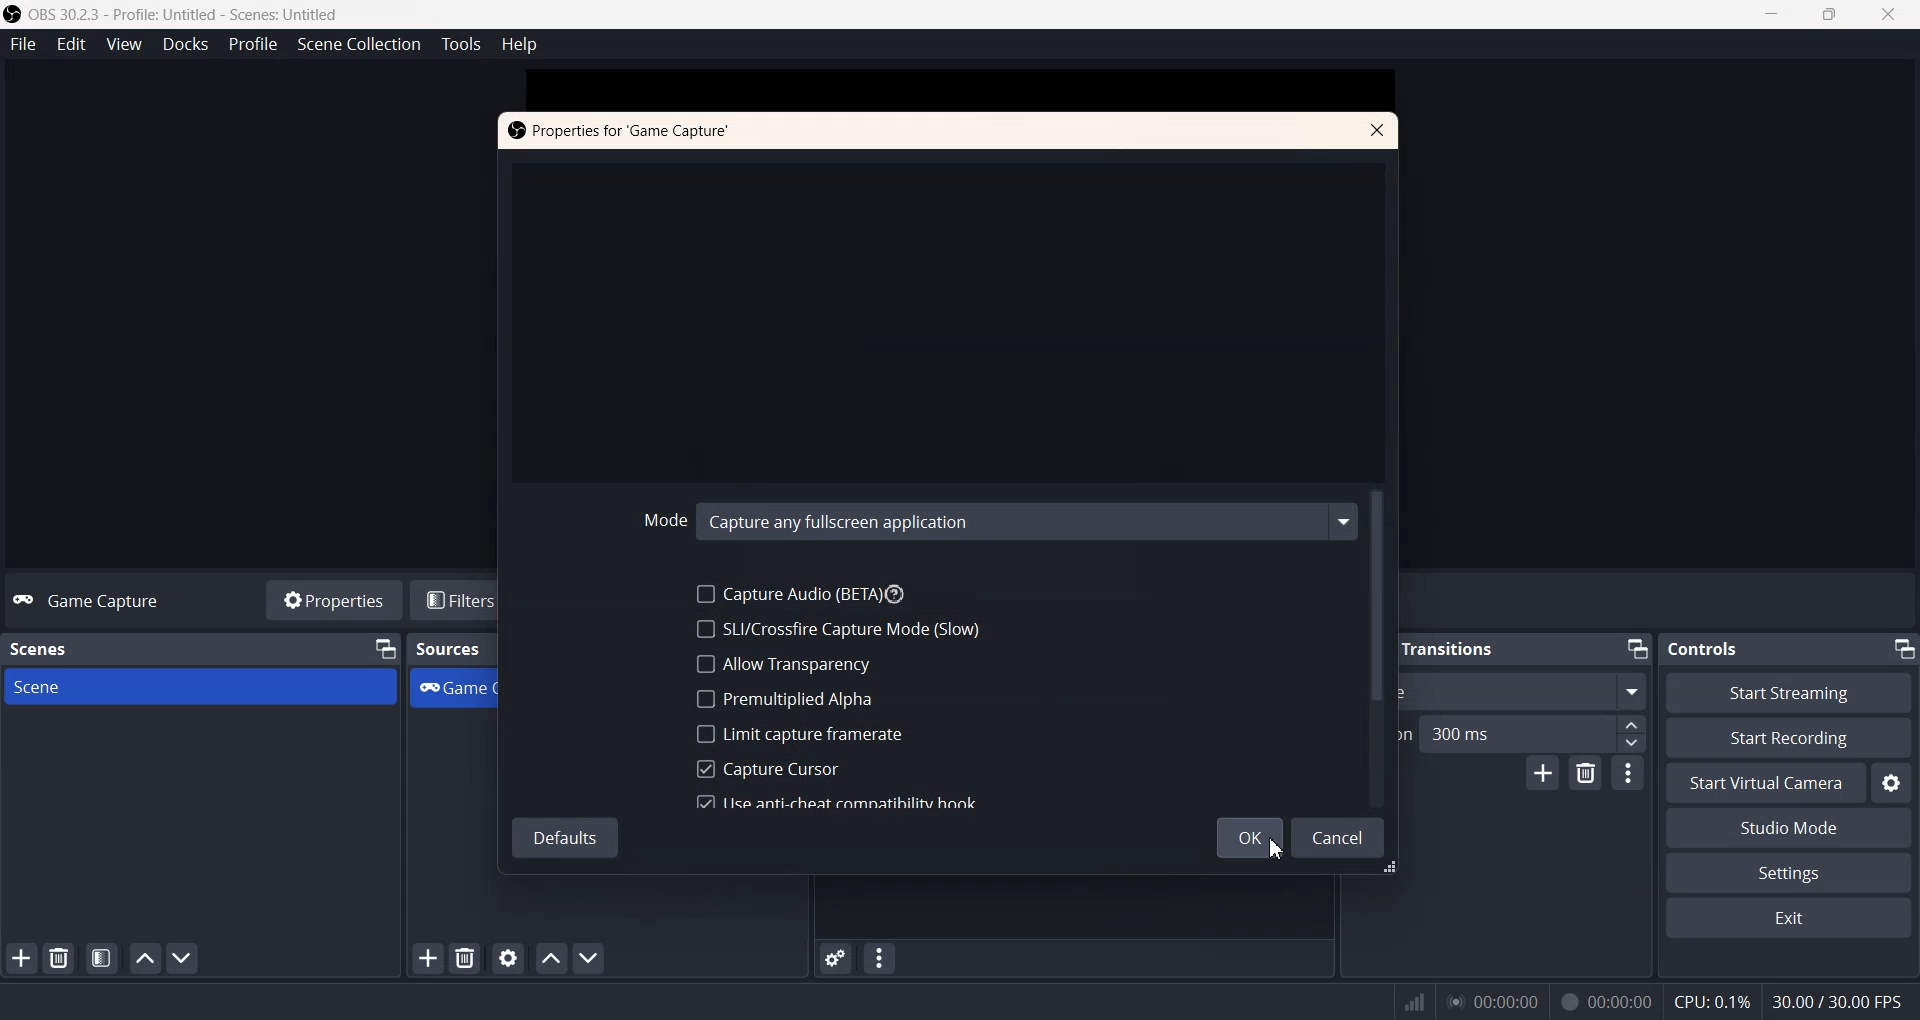  Describe the element at coordinates (360, 45) in the screenshot. I see `Scene Collection` at that location.